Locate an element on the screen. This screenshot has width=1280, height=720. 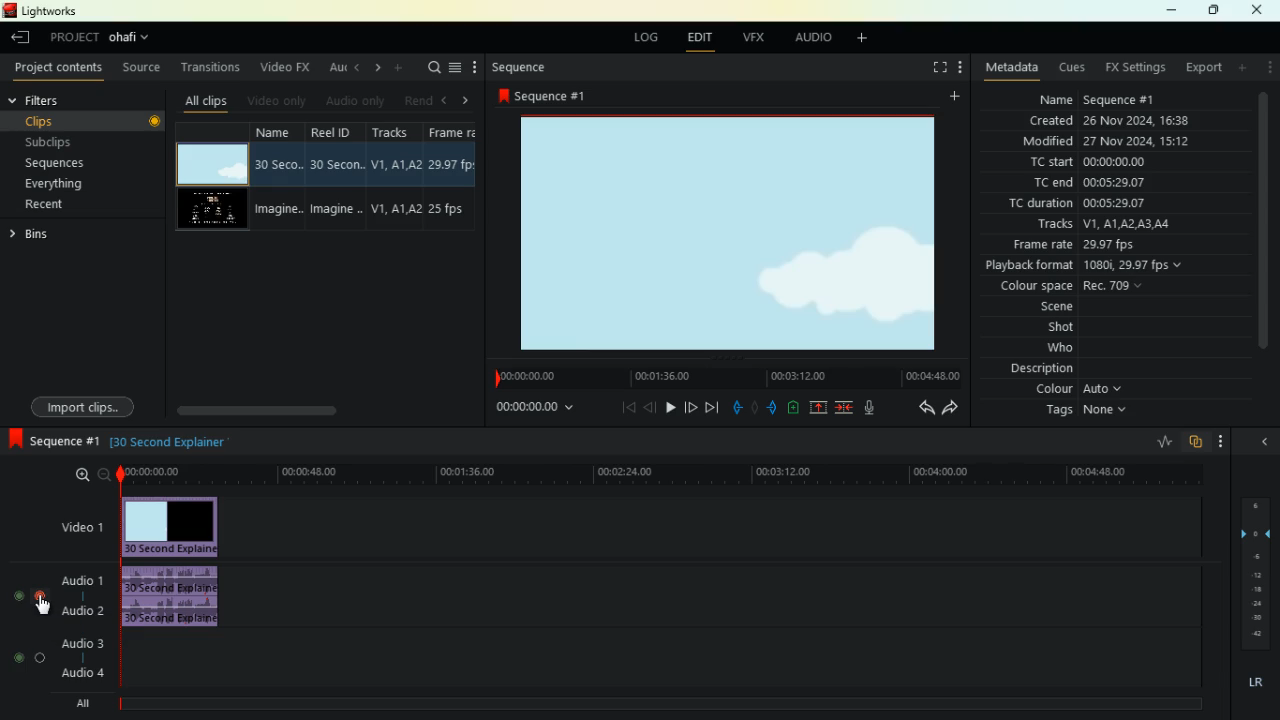
overlap is located at coordinates (1198, 440).